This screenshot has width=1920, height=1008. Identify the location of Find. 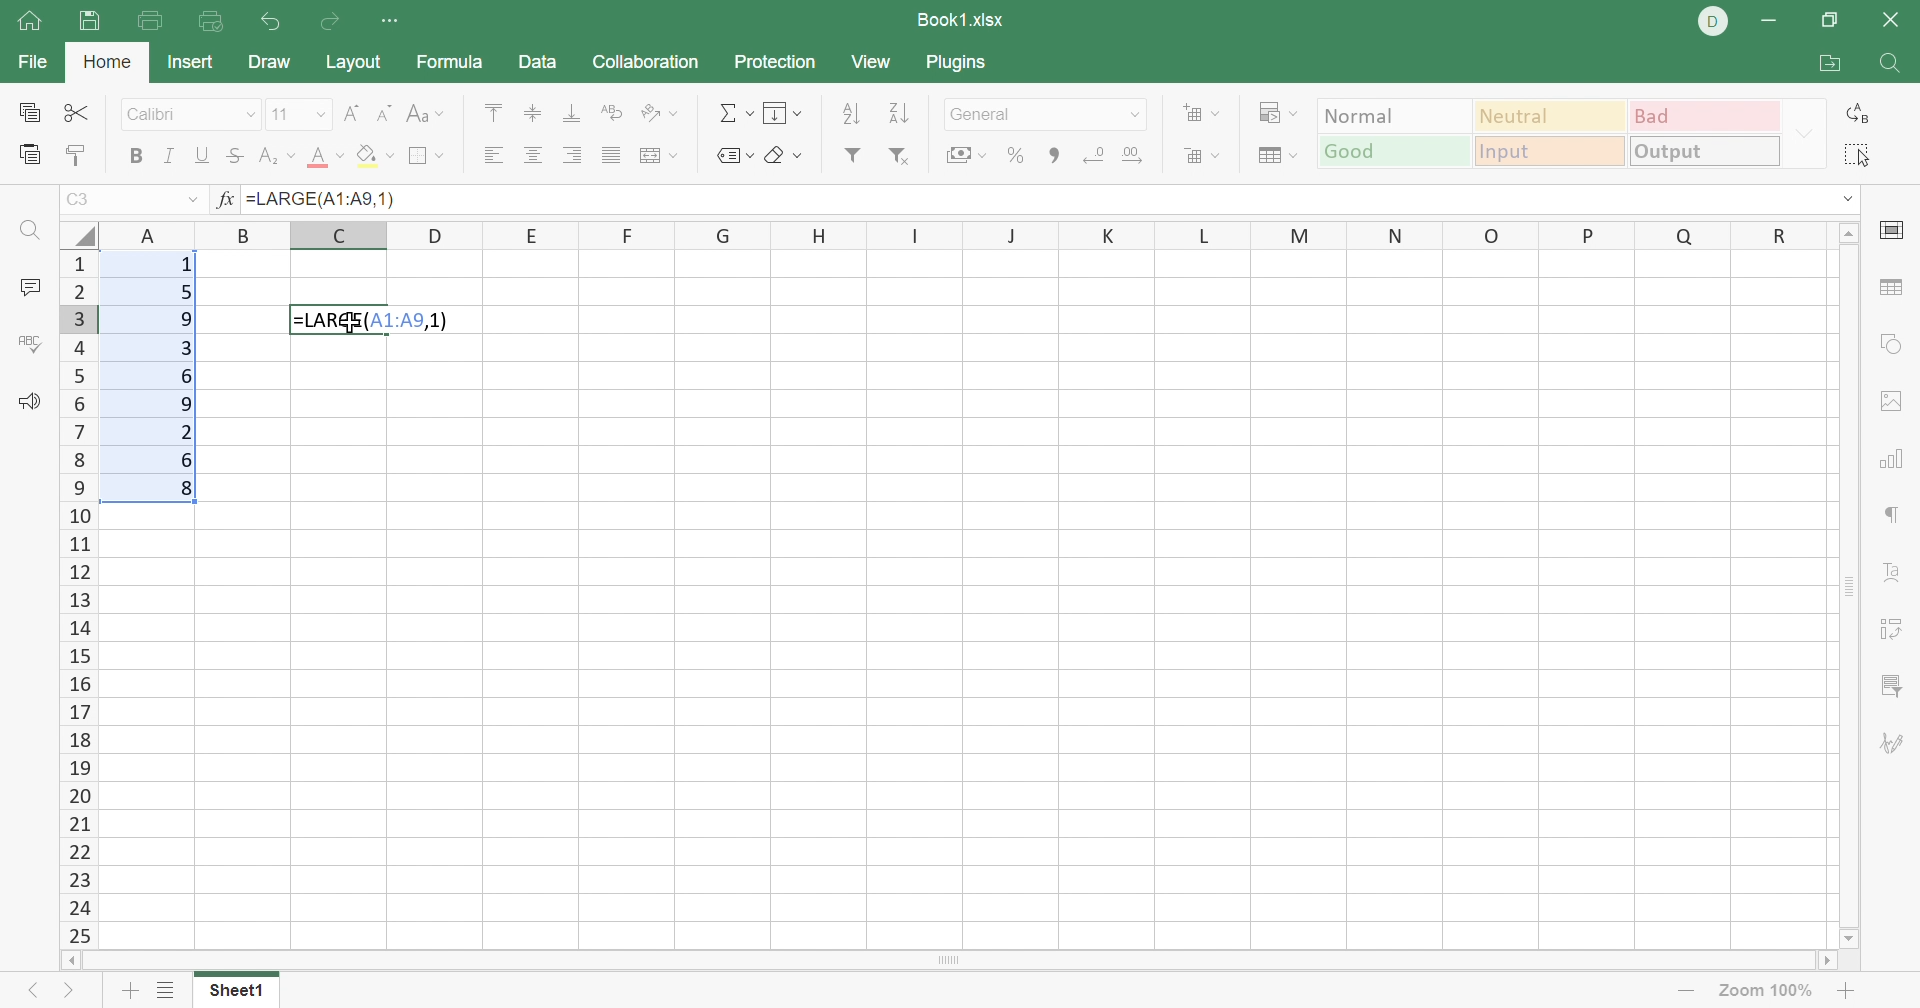
(37, 231).